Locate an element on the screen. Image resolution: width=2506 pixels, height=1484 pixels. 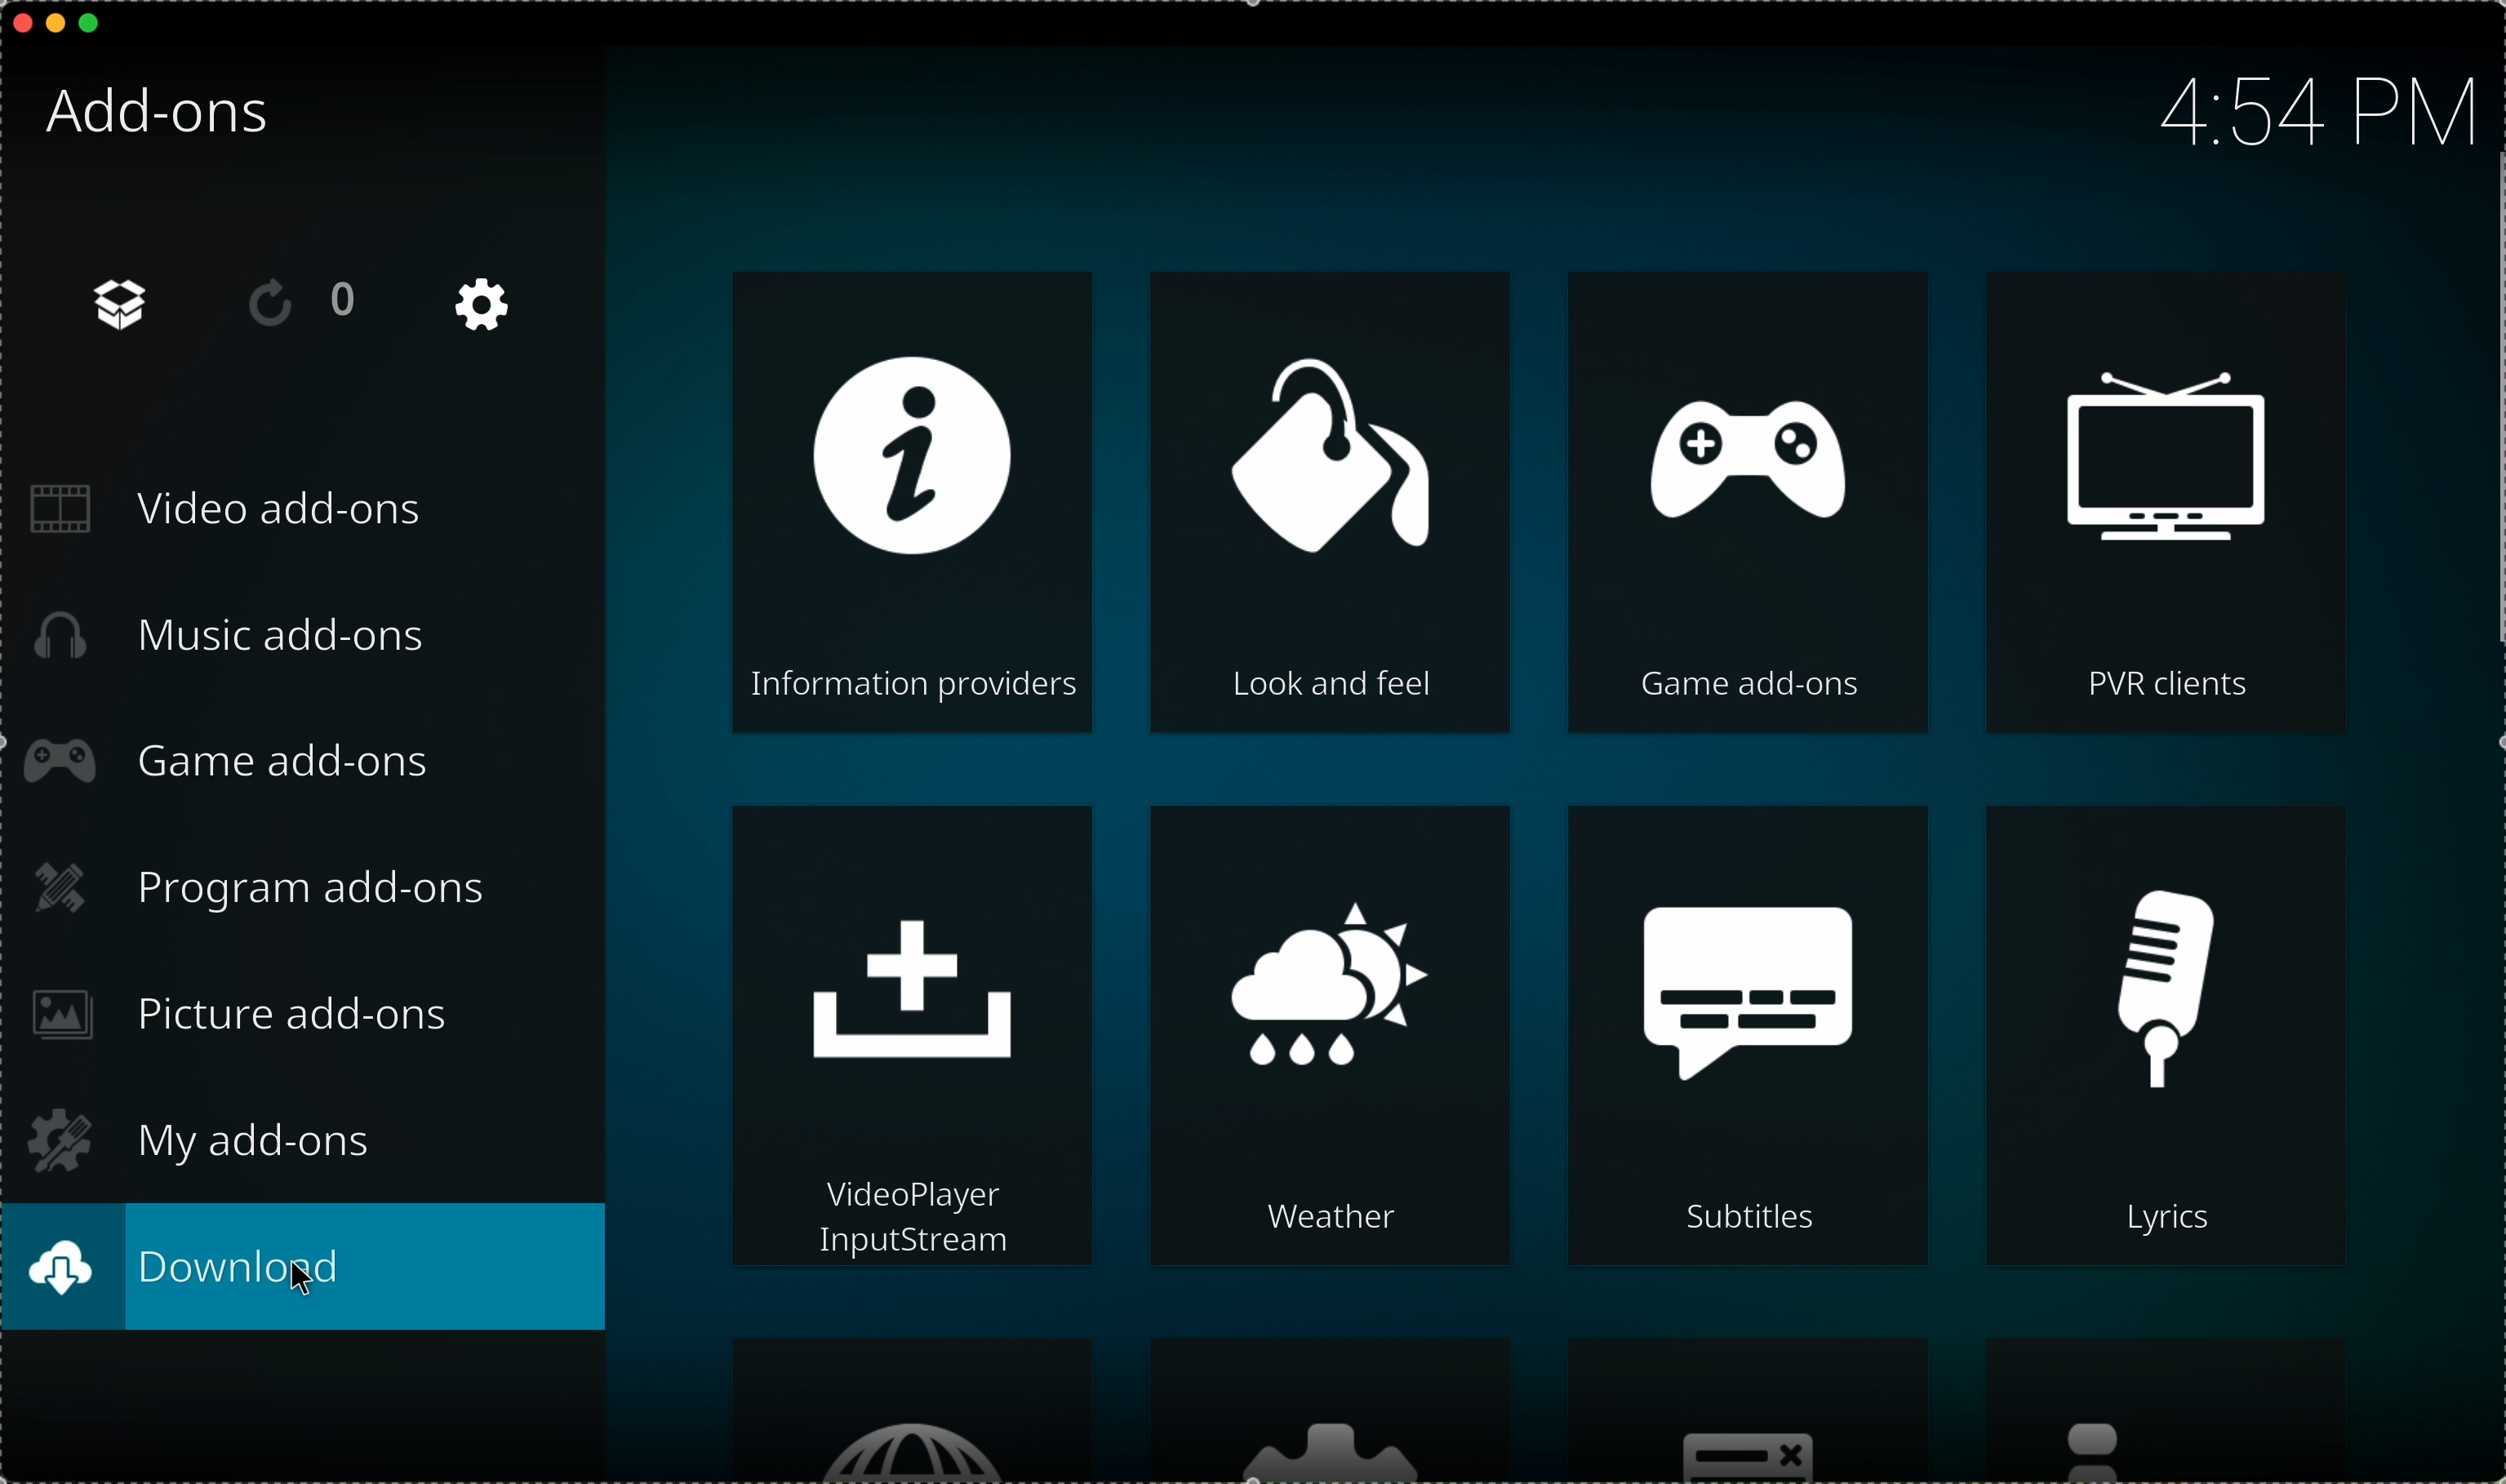
icon is located at coordinates (2185, 1412).